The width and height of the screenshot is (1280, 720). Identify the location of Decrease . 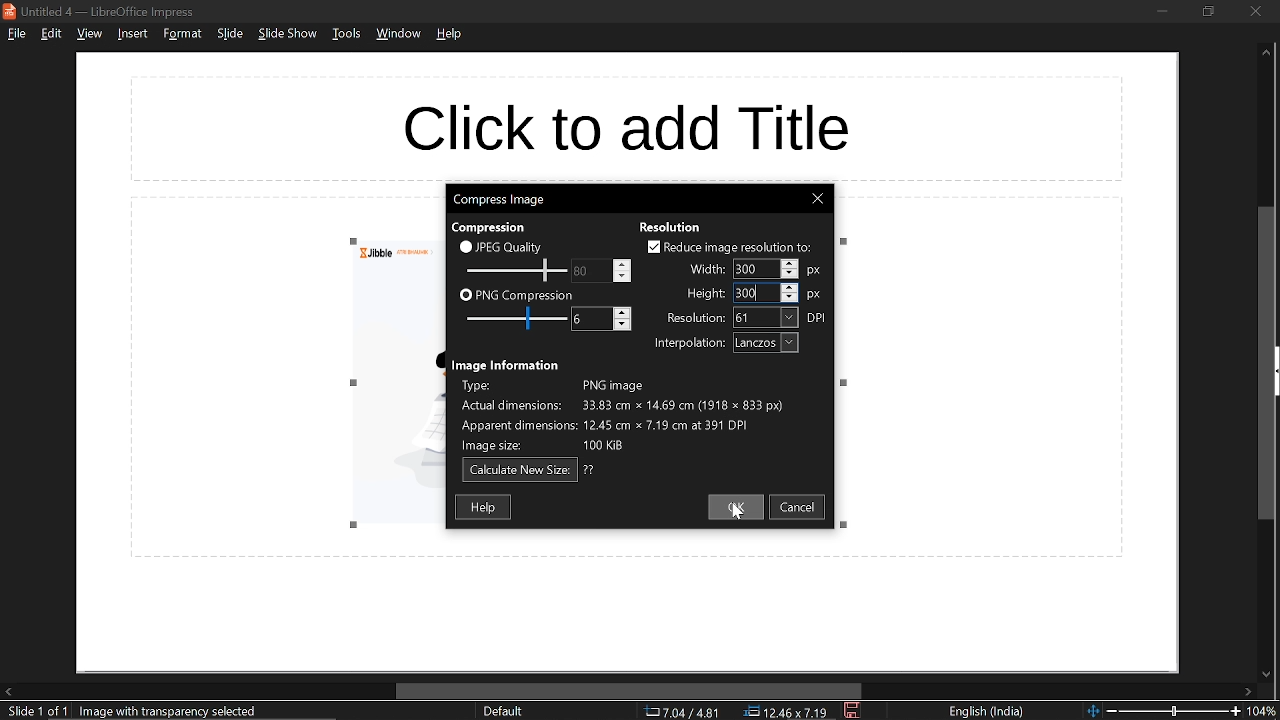
(623, 326).